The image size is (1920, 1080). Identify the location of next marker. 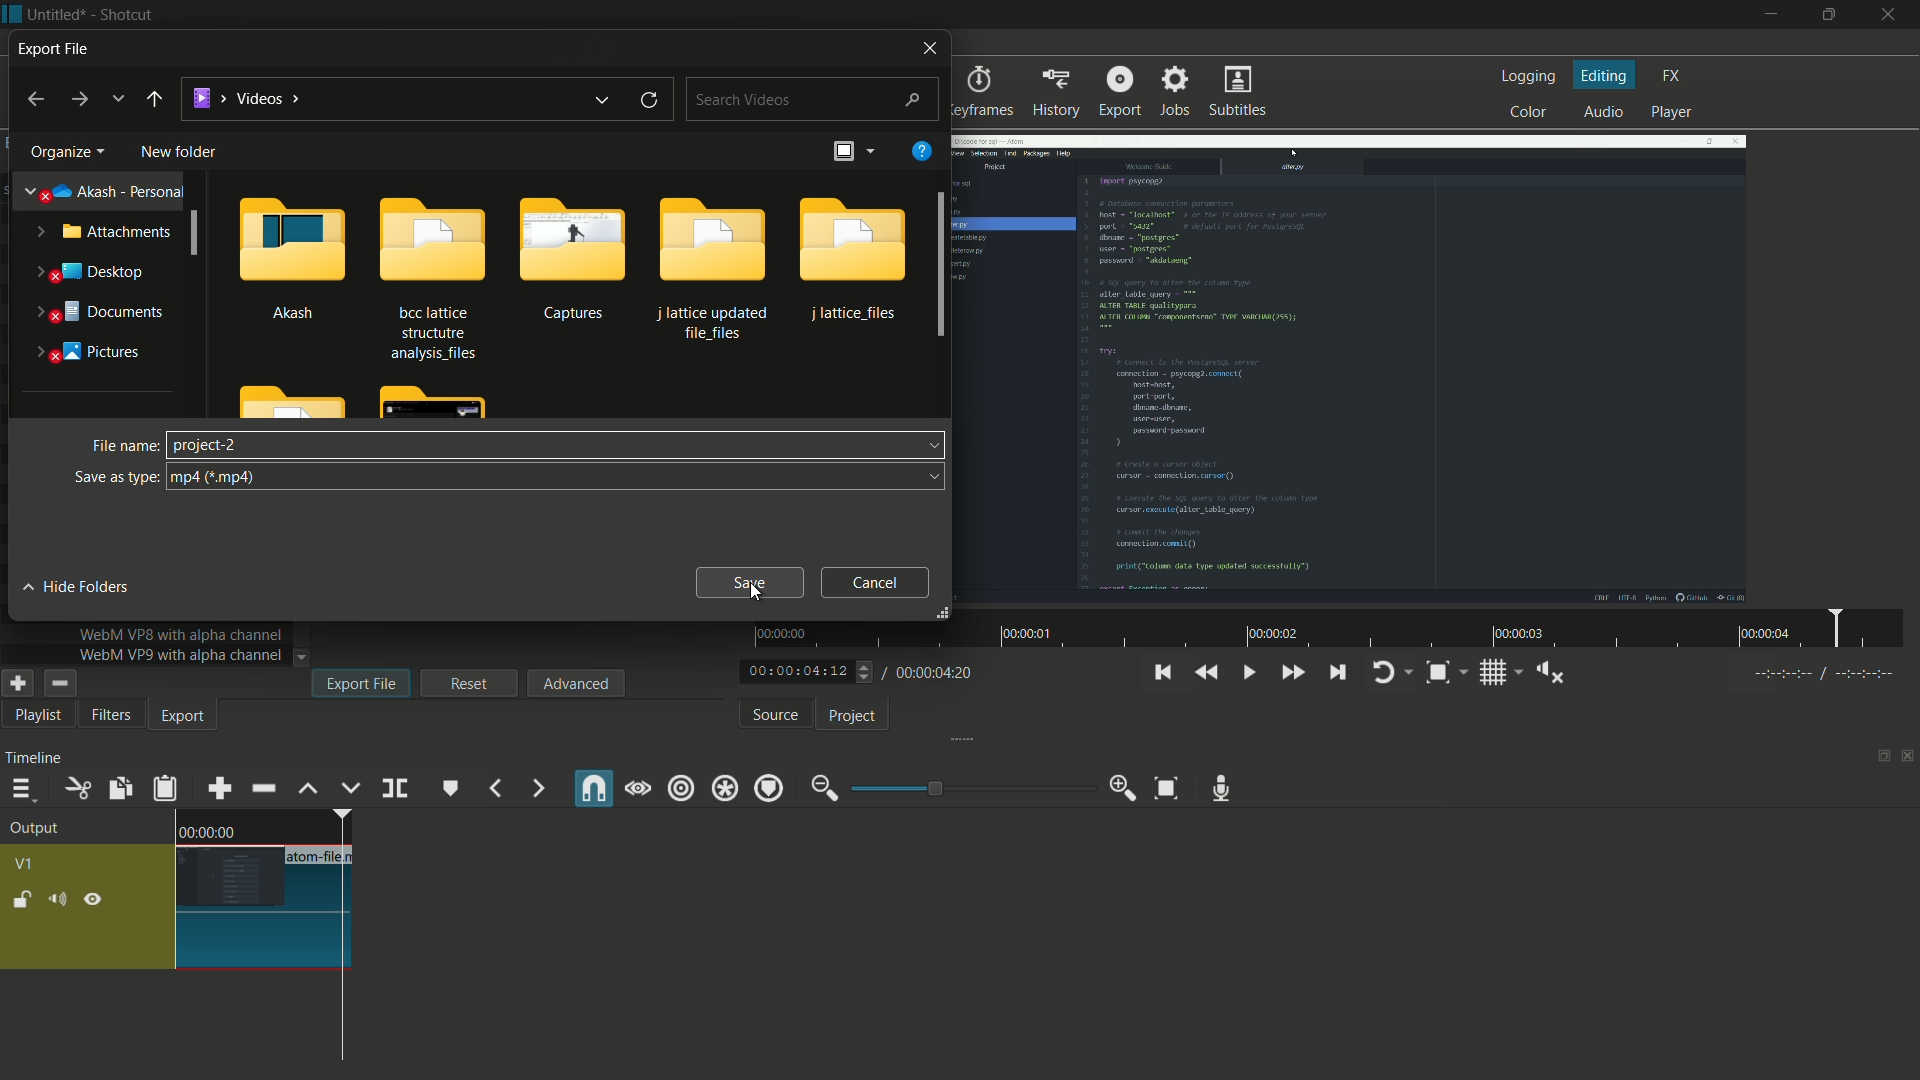
(539, 788).